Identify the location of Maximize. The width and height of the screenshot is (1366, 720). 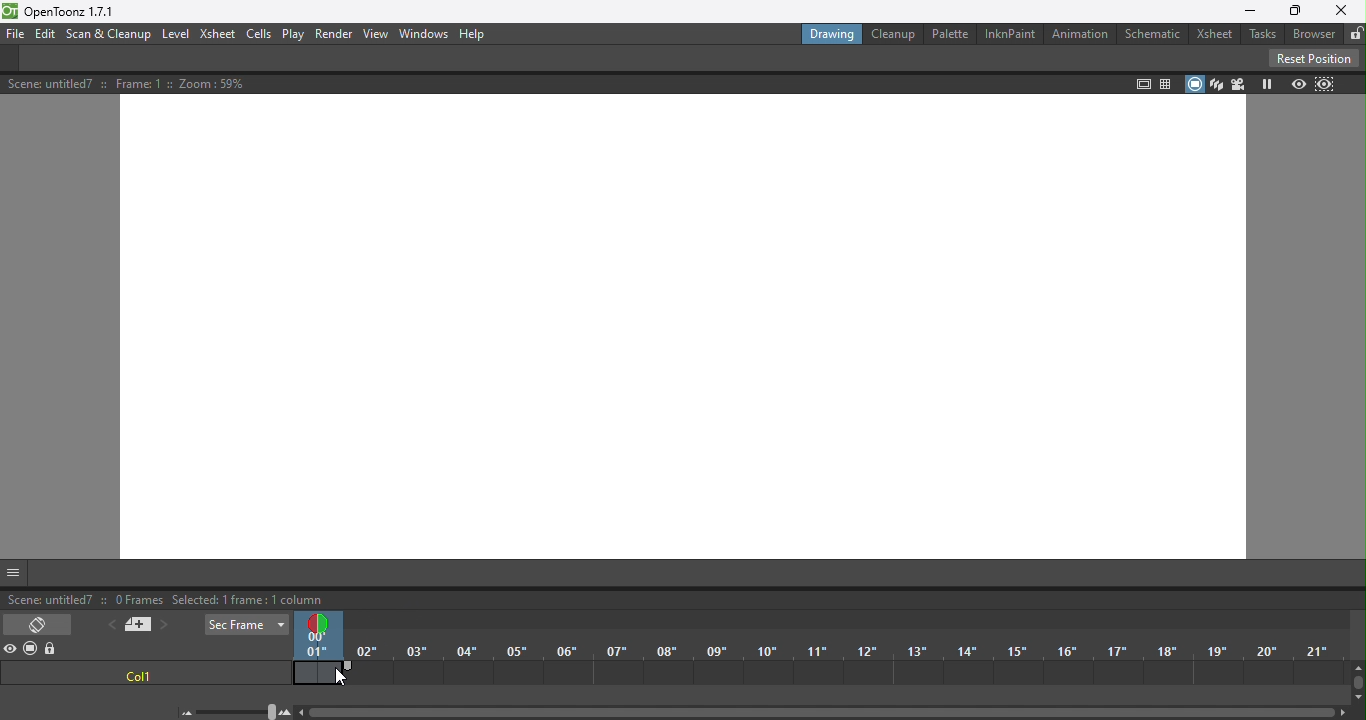
(1289, 11).